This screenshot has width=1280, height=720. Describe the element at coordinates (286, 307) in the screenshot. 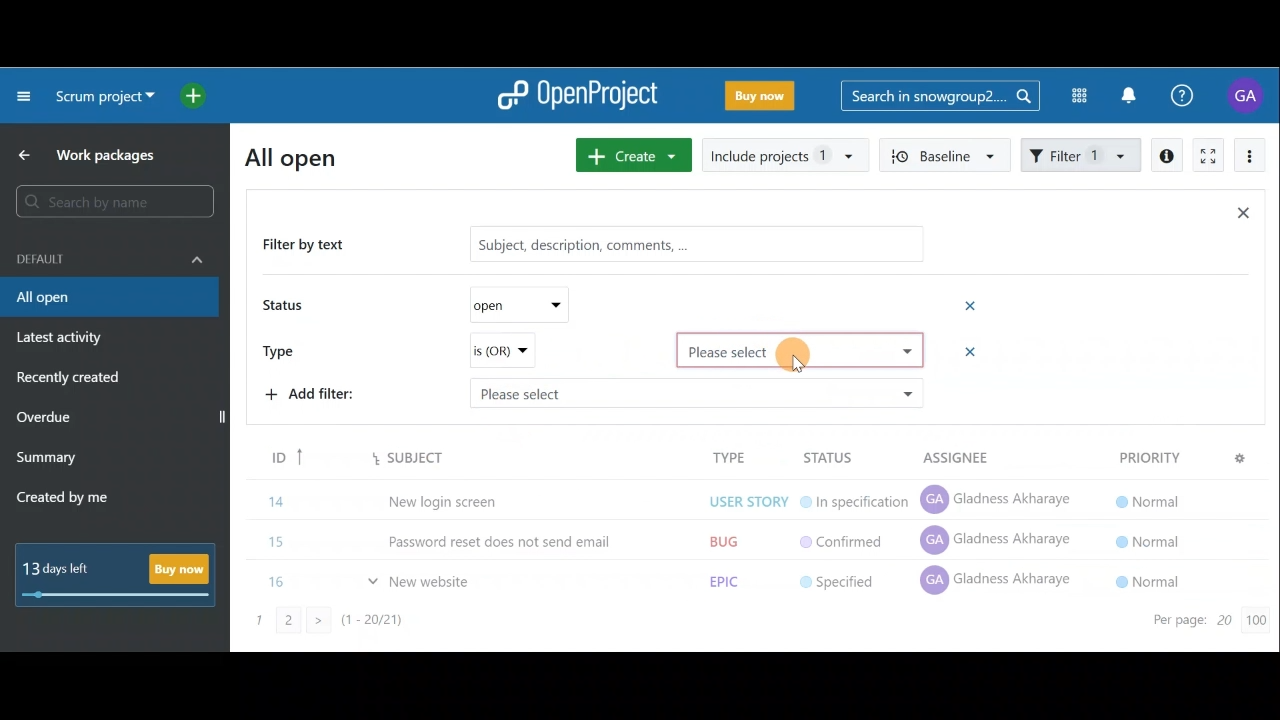

I see `Status` at that location.